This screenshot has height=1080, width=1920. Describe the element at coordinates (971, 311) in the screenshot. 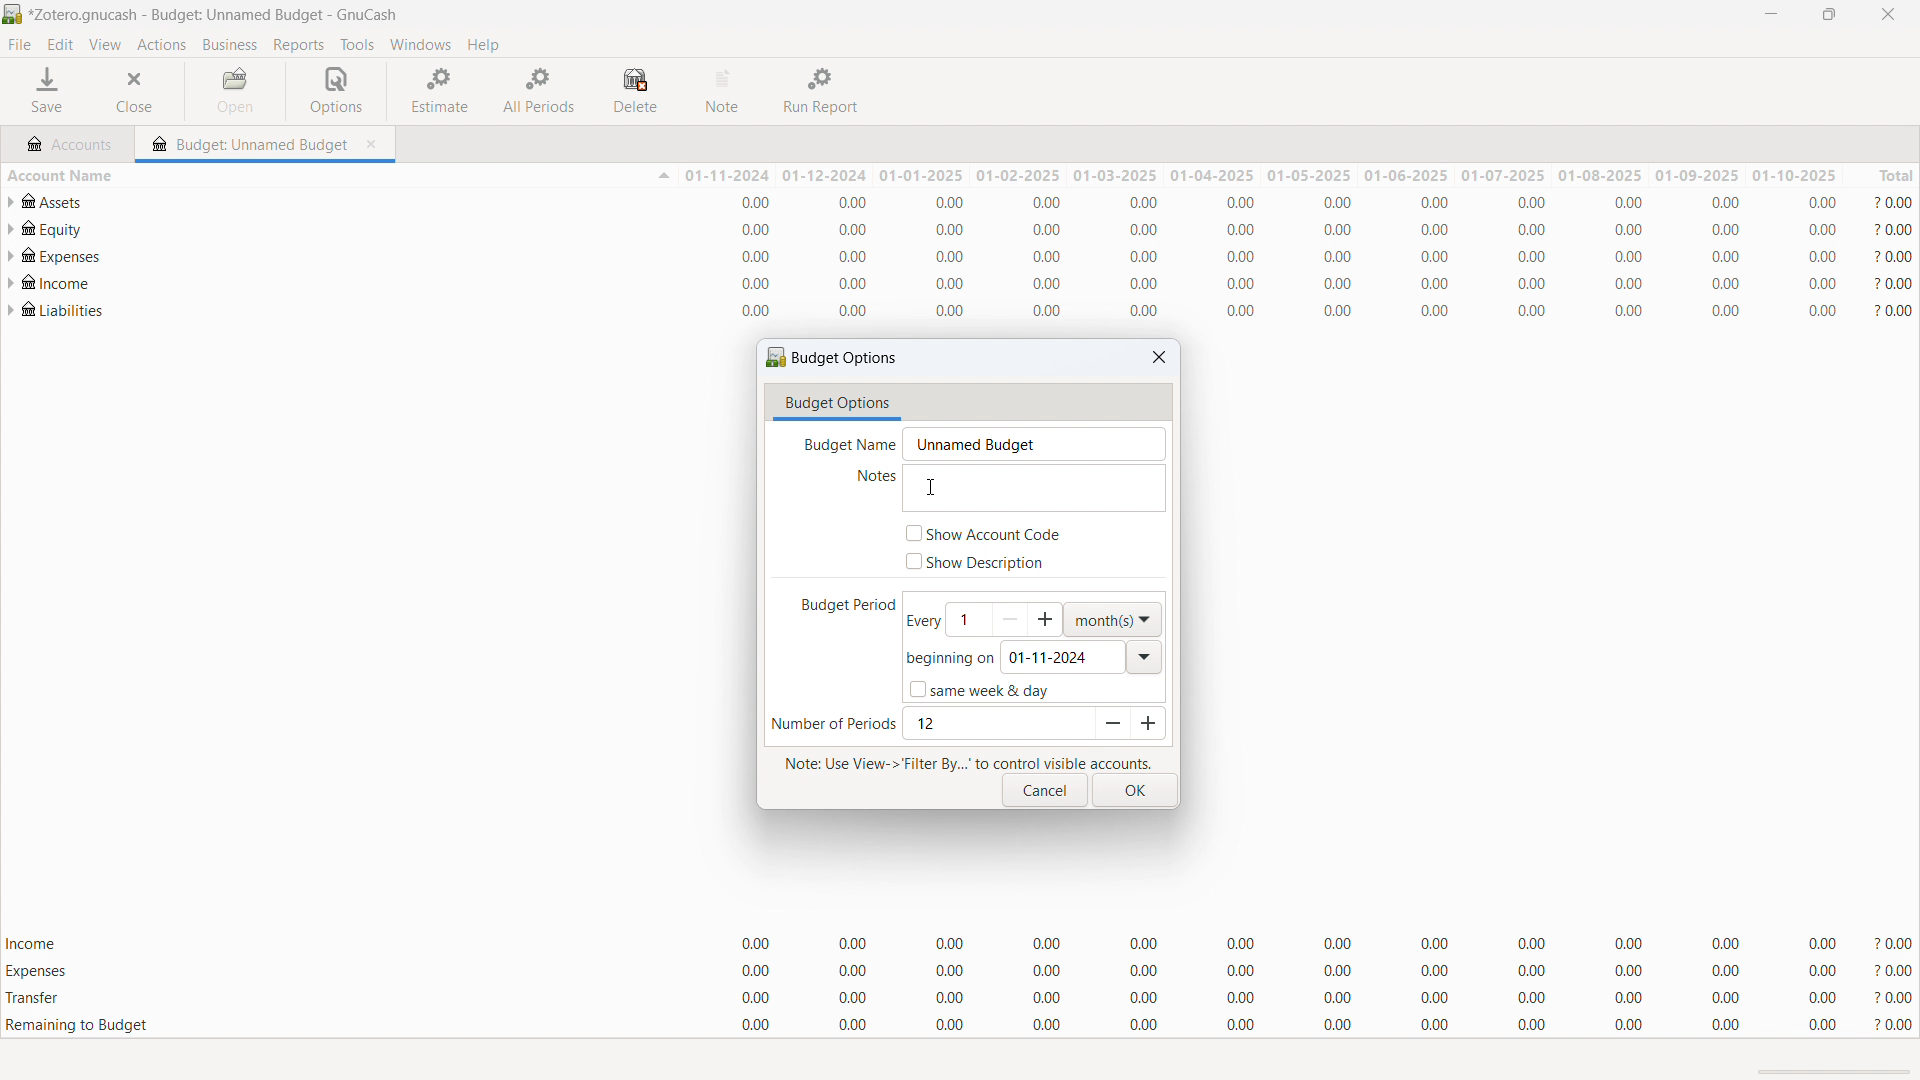

I see `account statement for "Liabilities"` at that location.